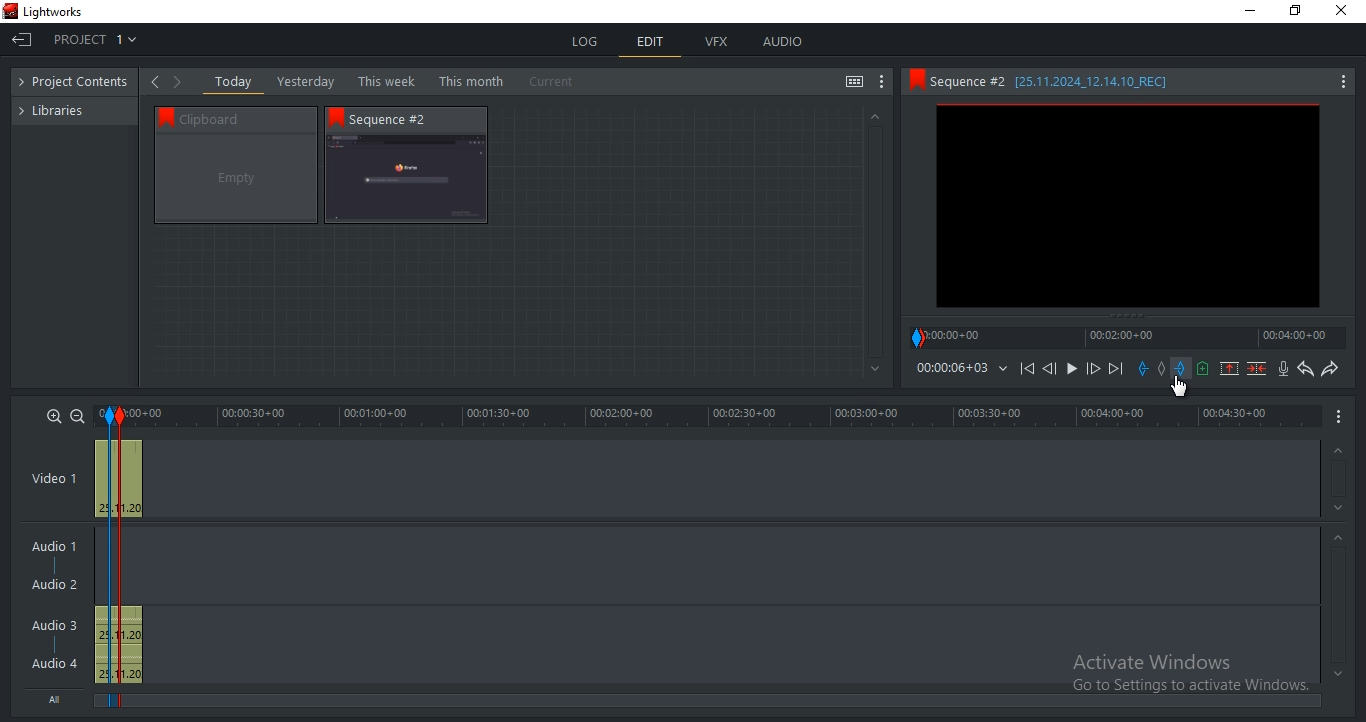 This screenshot has height=722, width=1366. What do you see at coordinates (651, 44) in the screenshot?
I see `edit` at bounding box center [651, 44].